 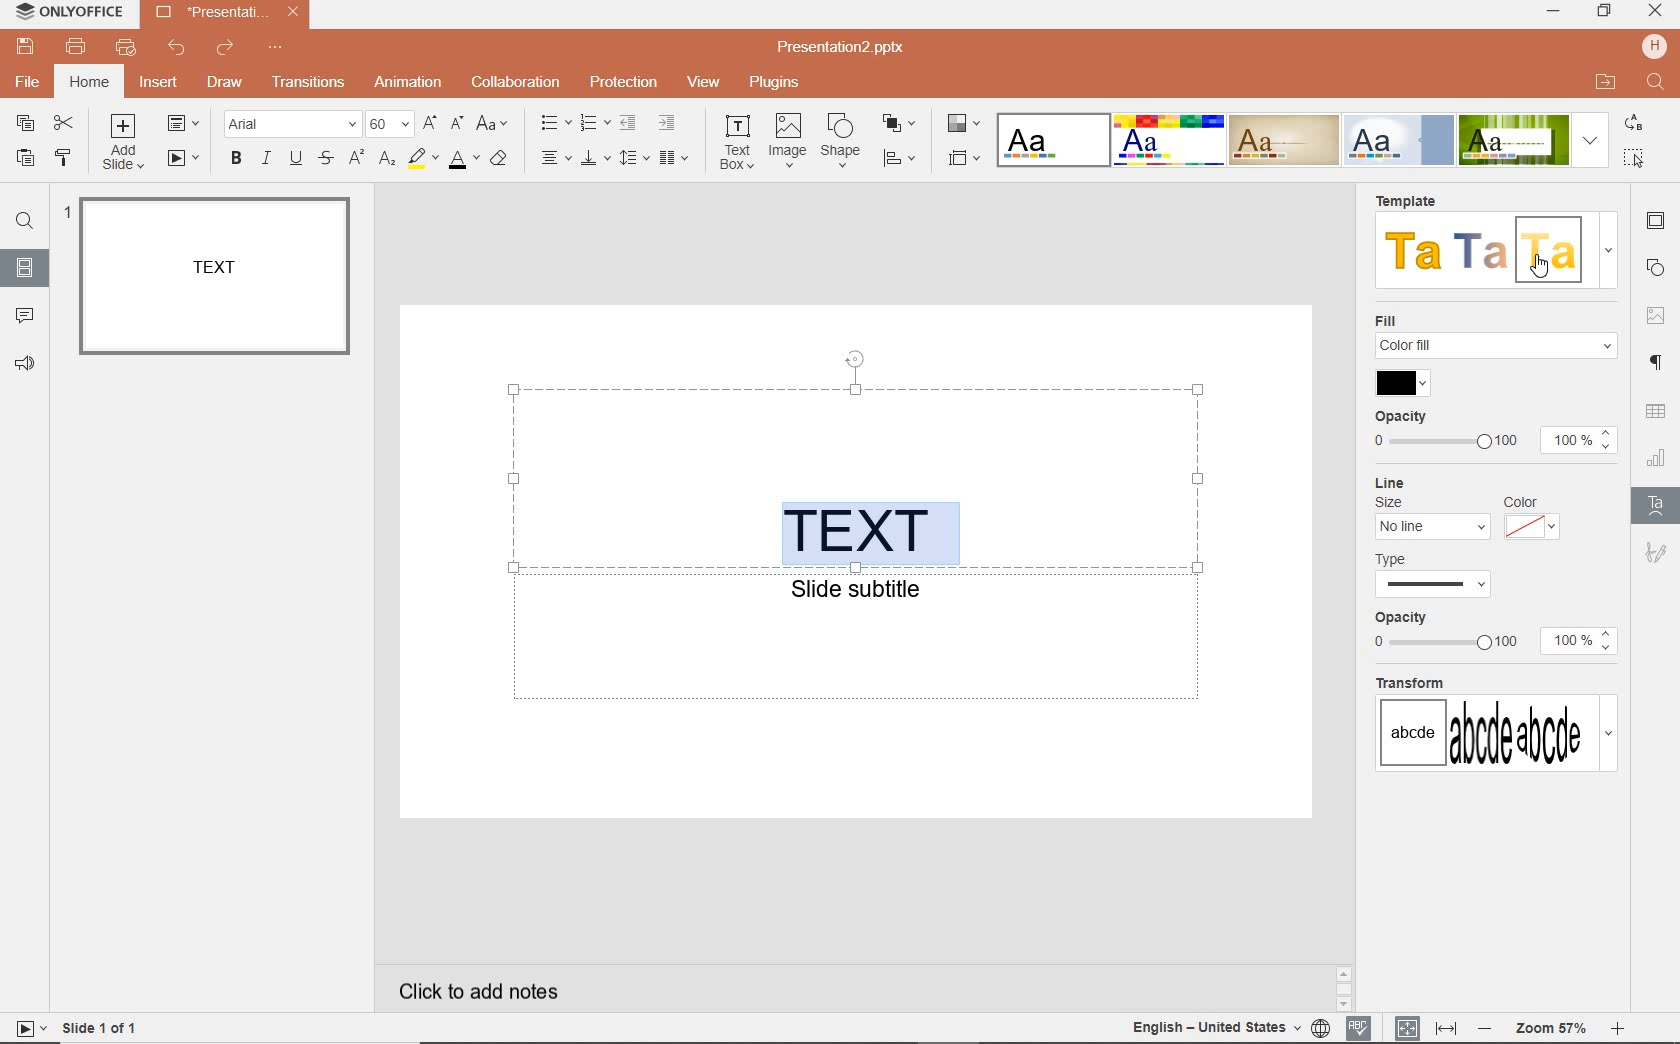 What do you see at coordinates (593, 125) in the screenshot?
I see `NUMBERING` at bounding box center [593, 125].